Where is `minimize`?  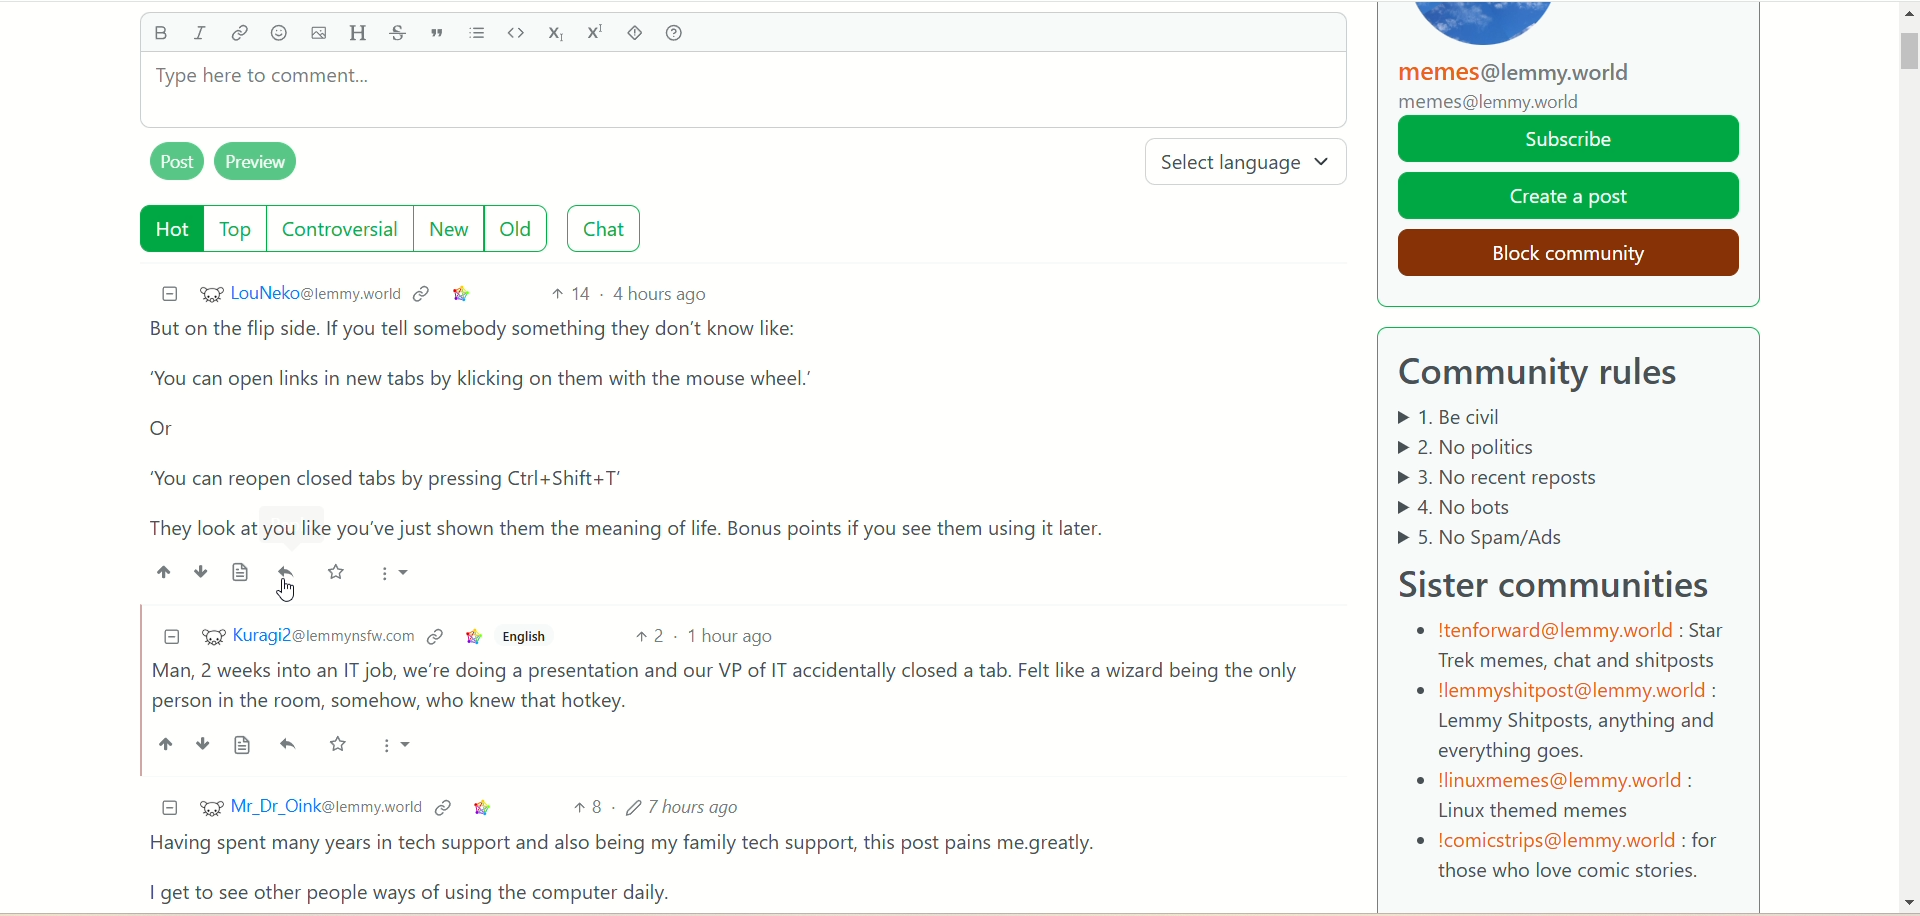 minimize is located at coordinates (165, 807).